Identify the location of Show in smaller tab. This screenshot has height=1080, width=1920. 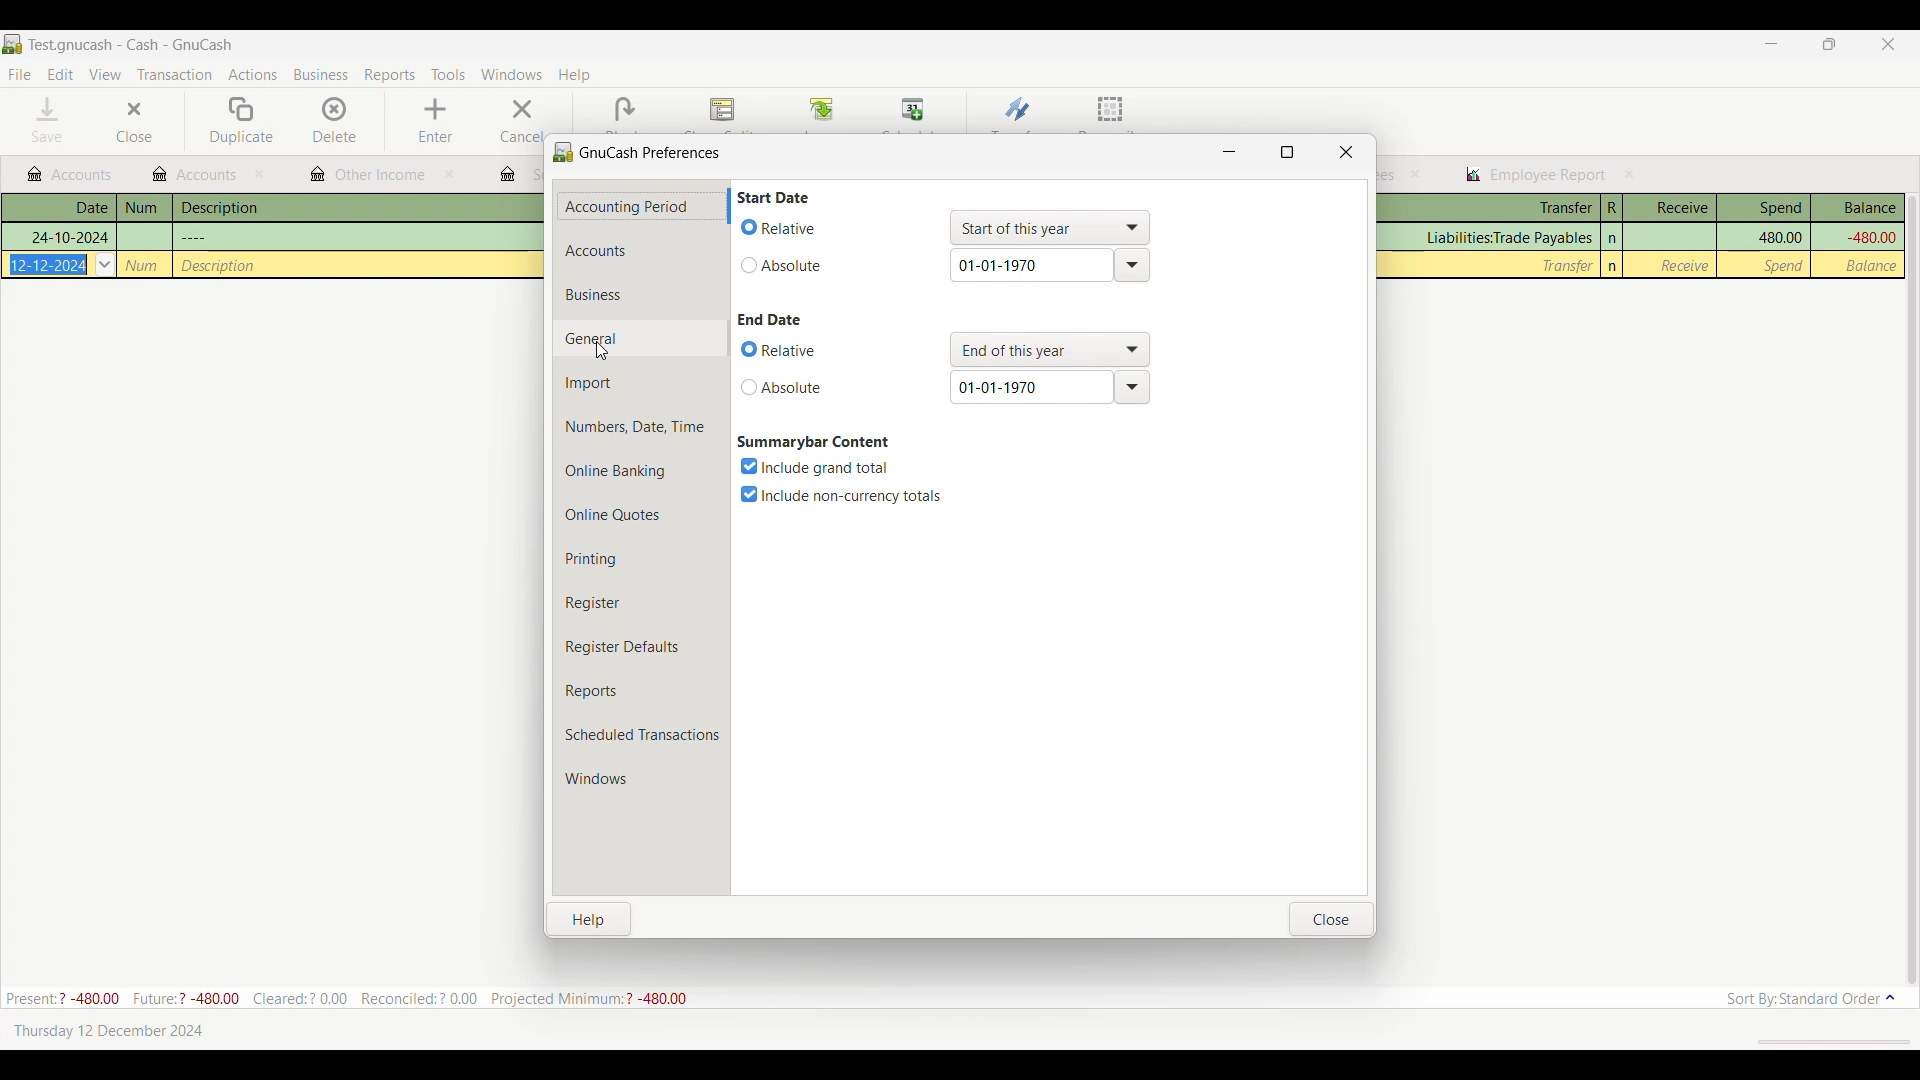
(1829, 44).